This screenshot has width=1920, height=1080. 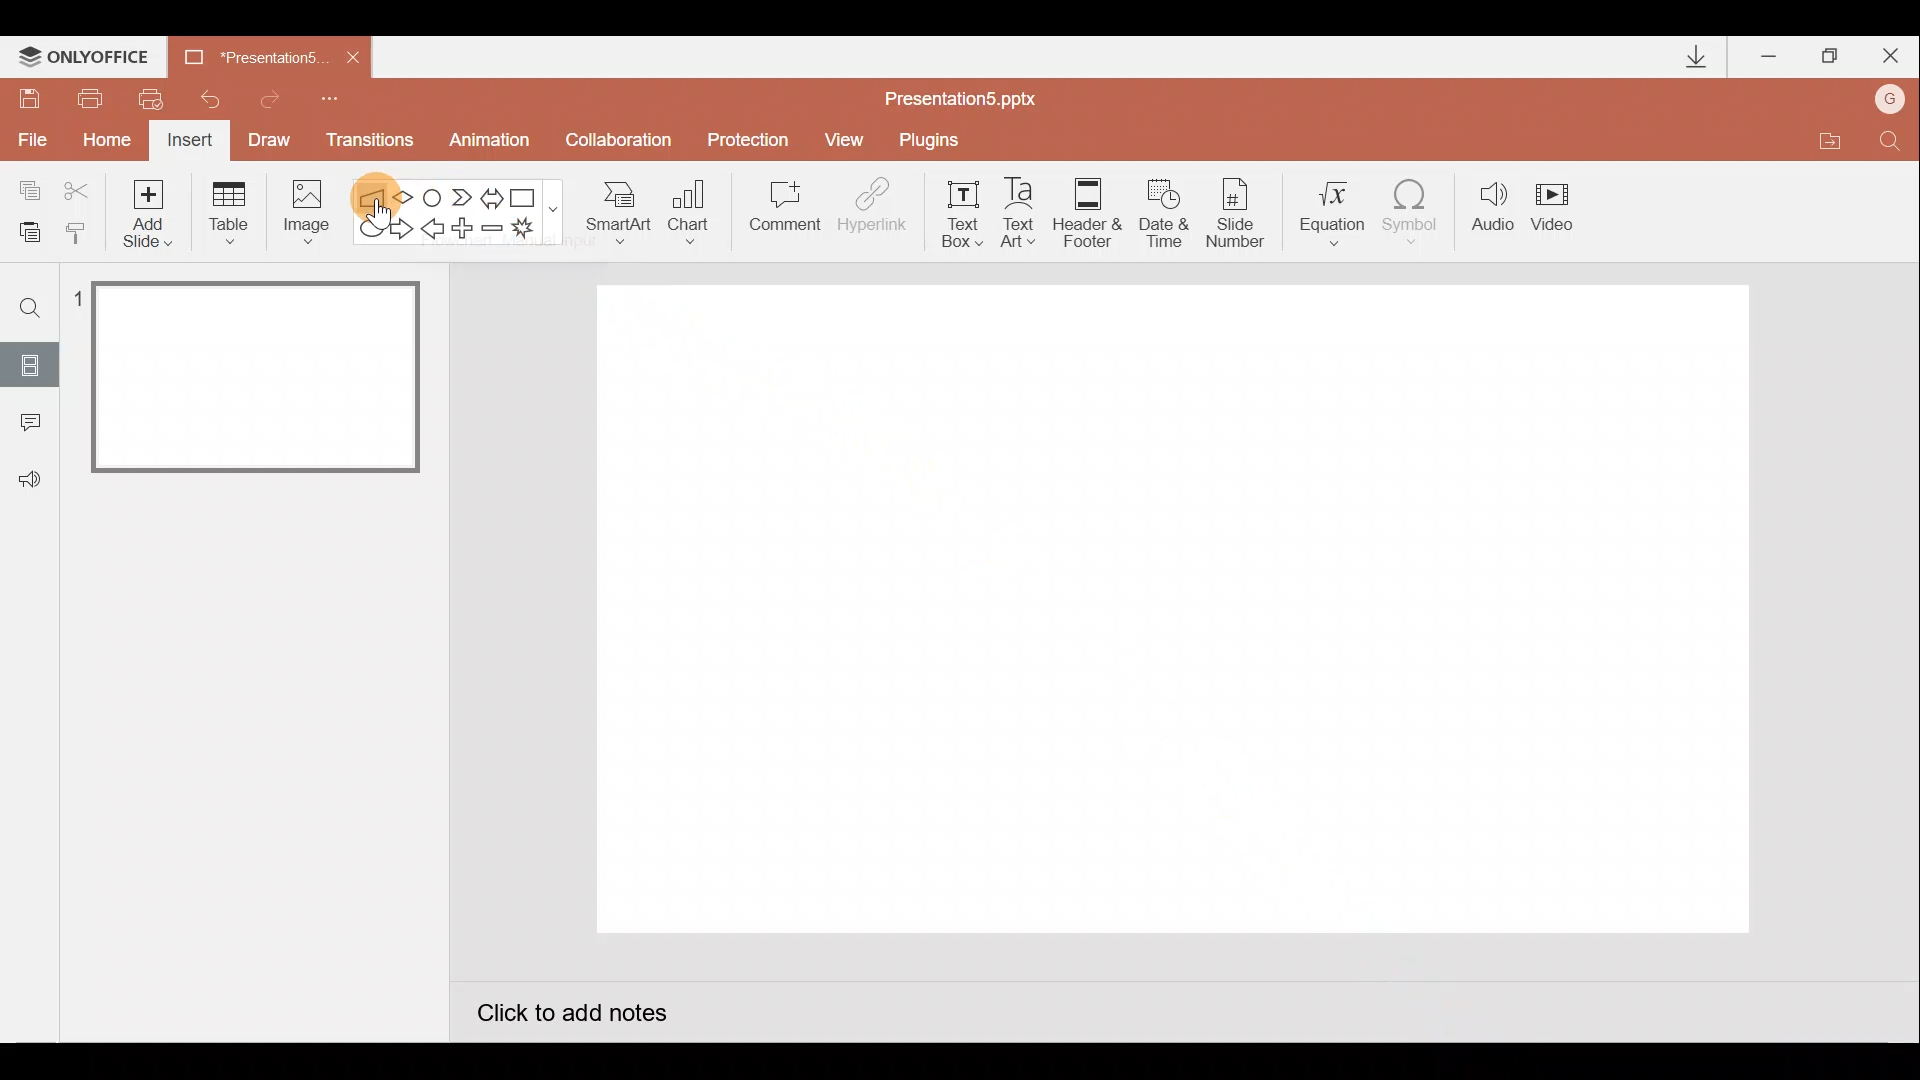 I want to click on Table, so click(x=227, y=211).